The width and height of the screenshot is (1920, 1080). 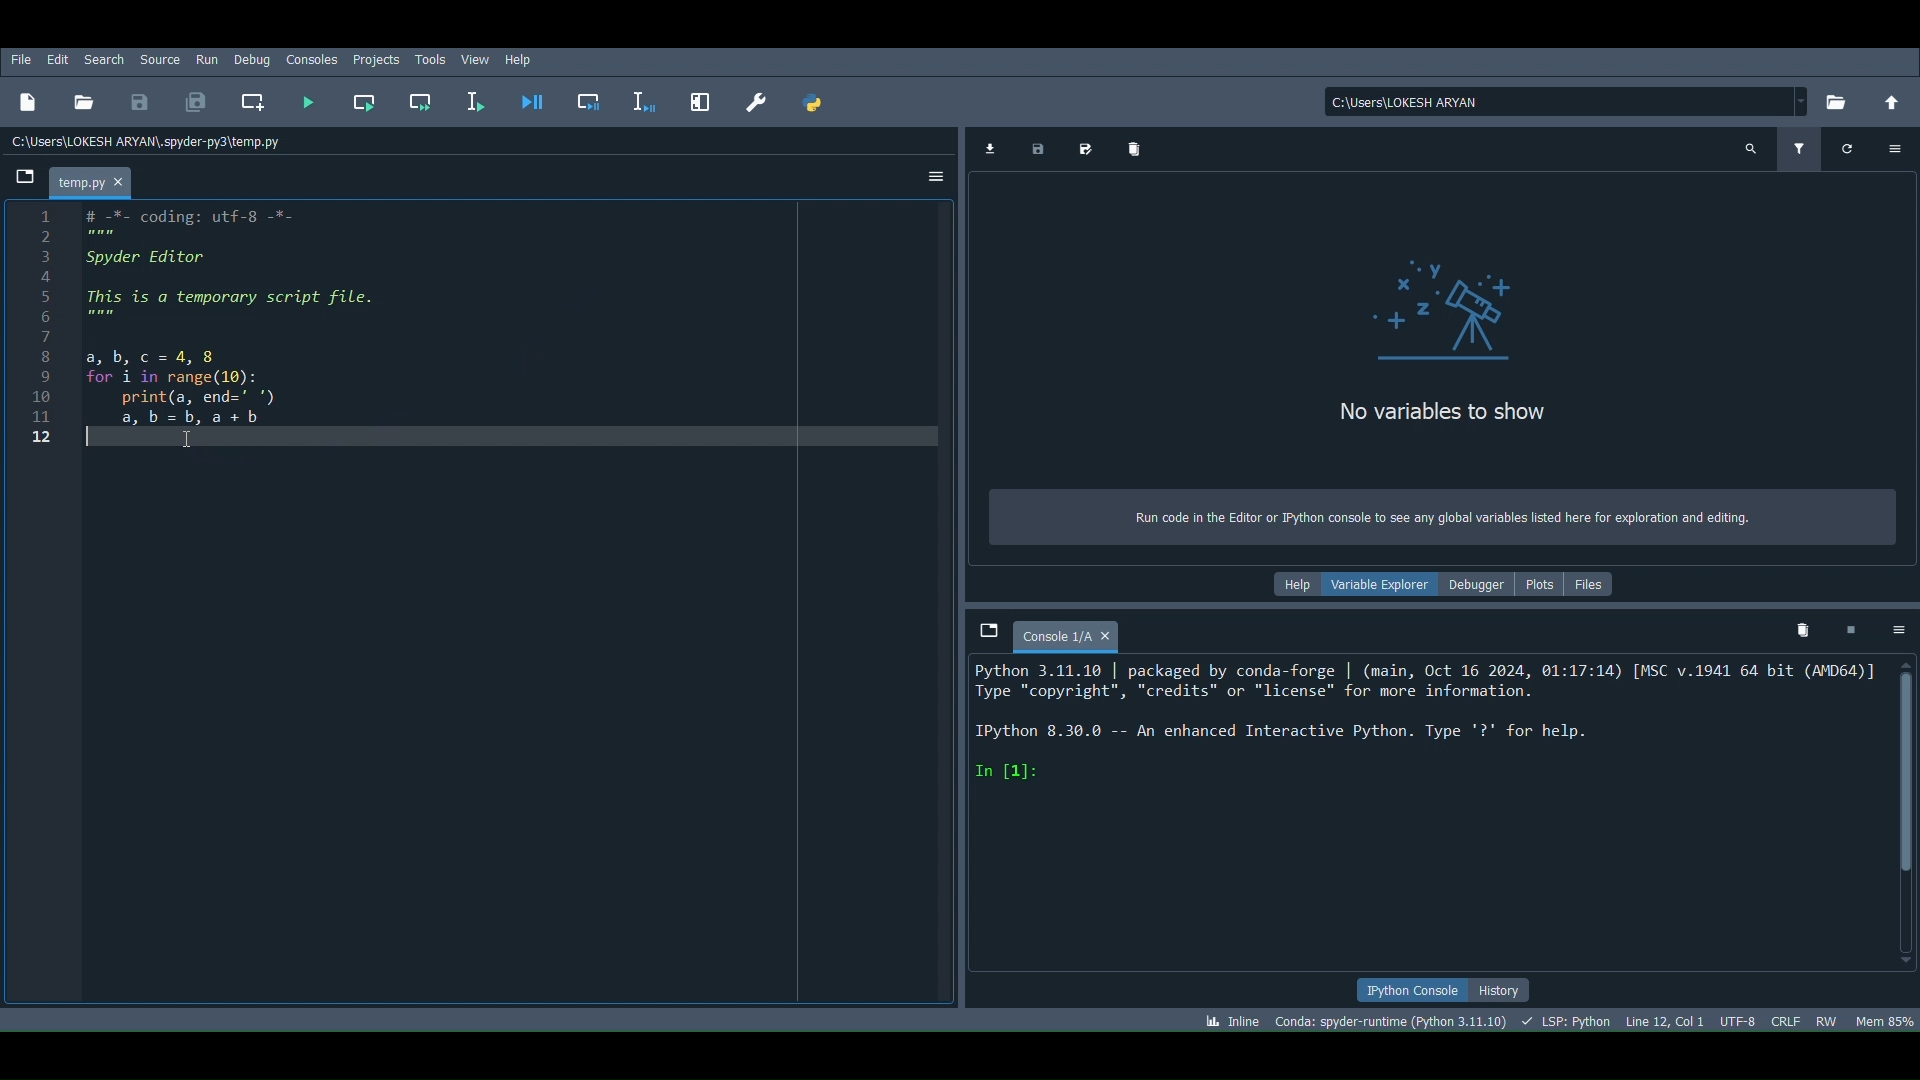 I want to click on Save file (Ctrl + S), so click(x=144, y=101).